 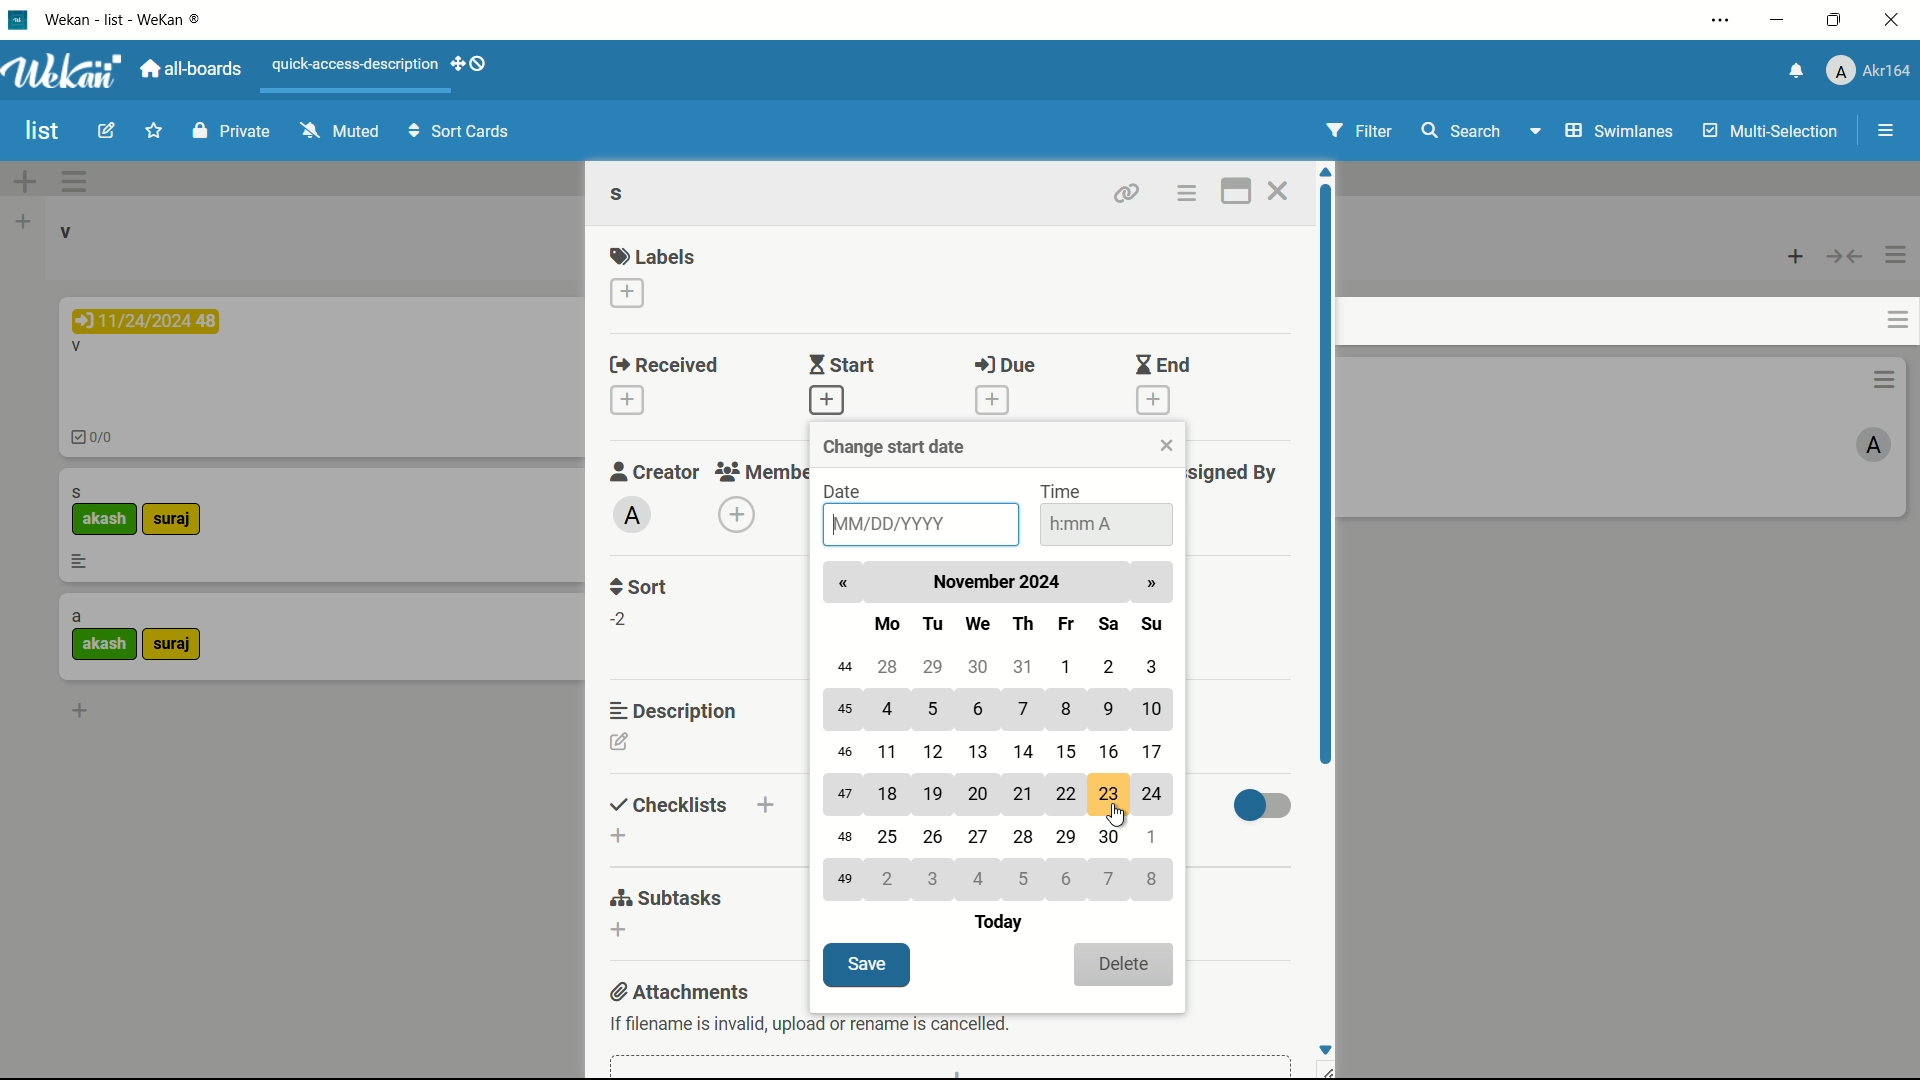 I want to click on Scroll down, so click(x=1328, y=1047).